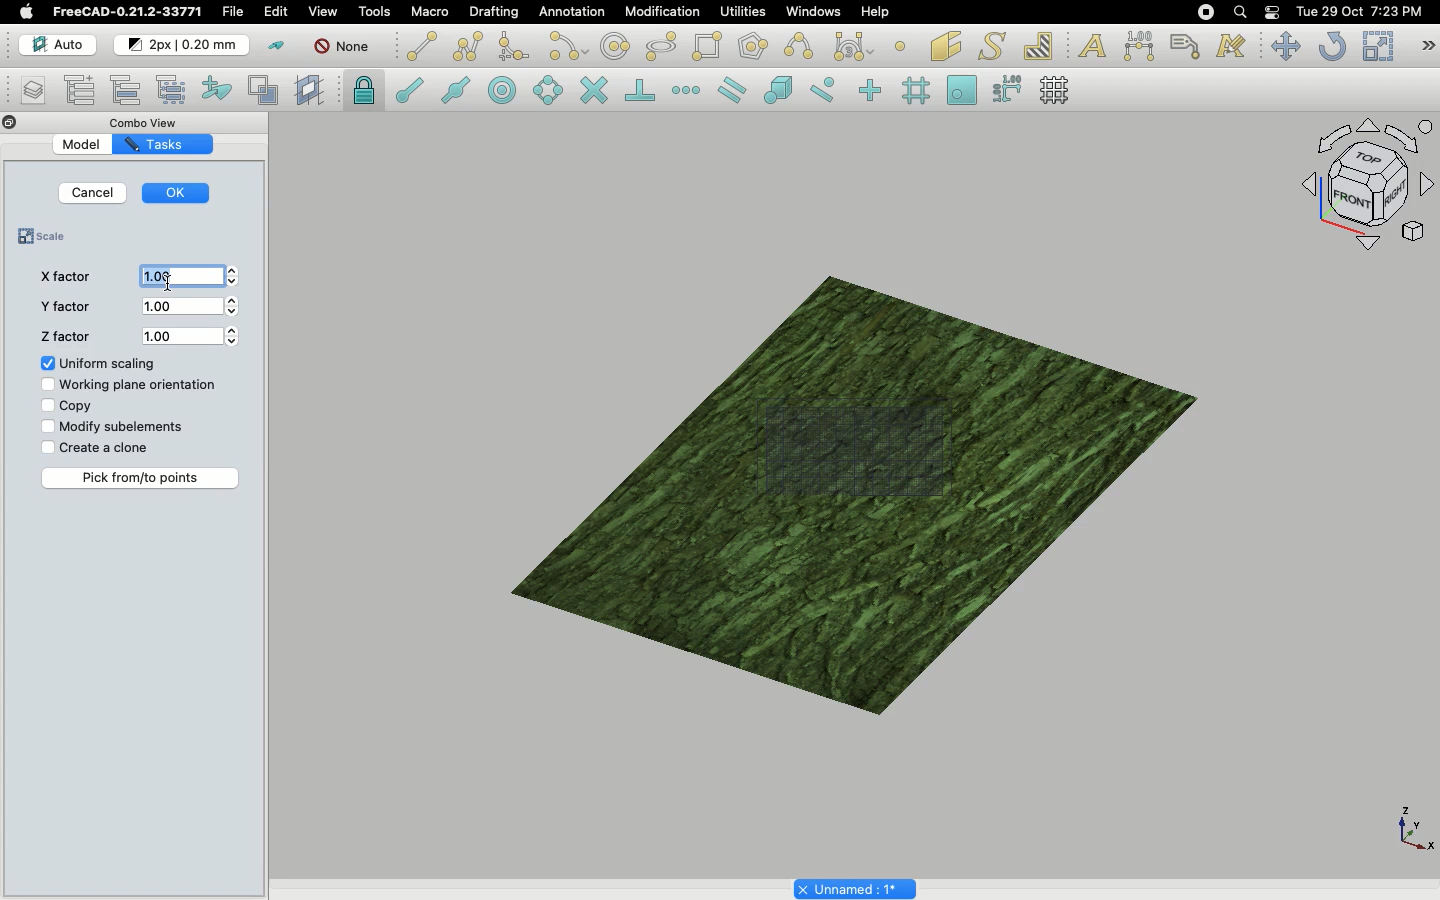  Describe the element at coordinates (686, 91) in the screenshot. I see `Snap extension` at that location.